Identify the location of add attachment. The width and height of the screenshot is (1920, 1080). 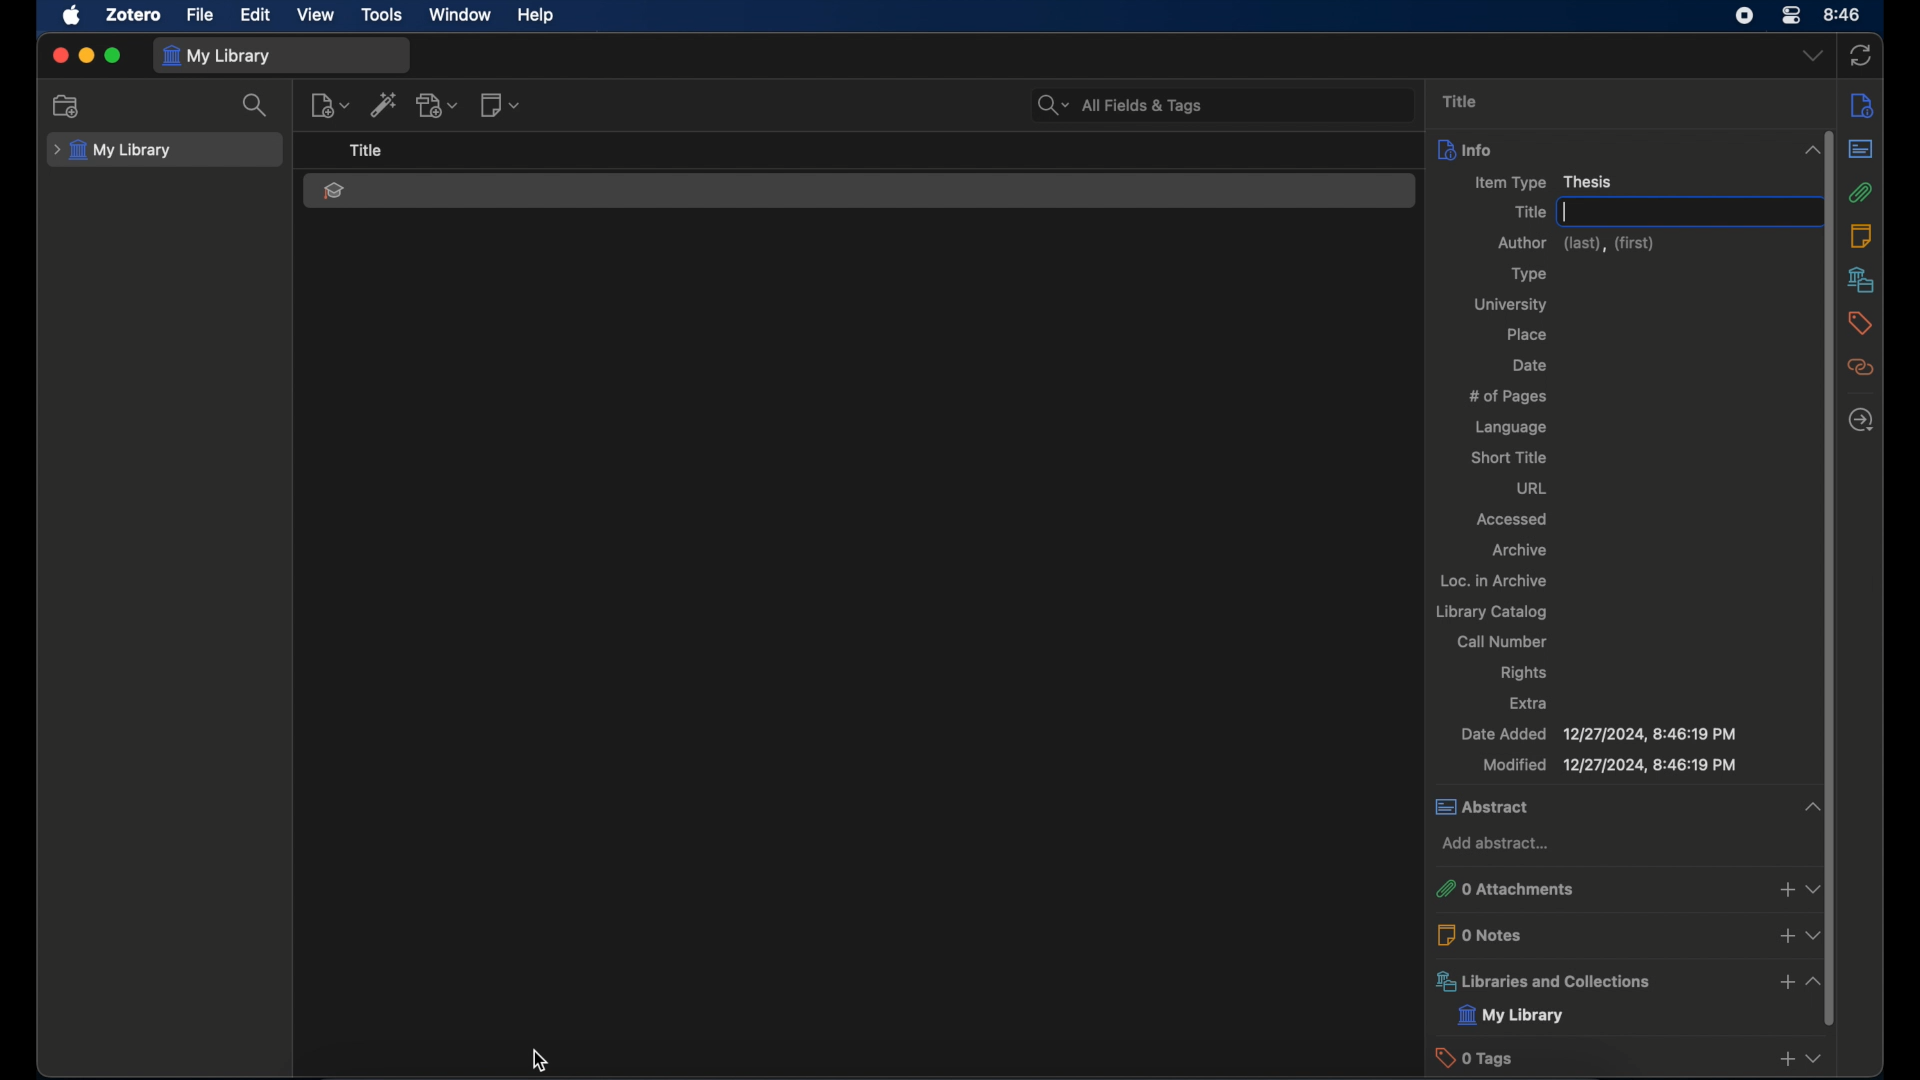
(439, 106).